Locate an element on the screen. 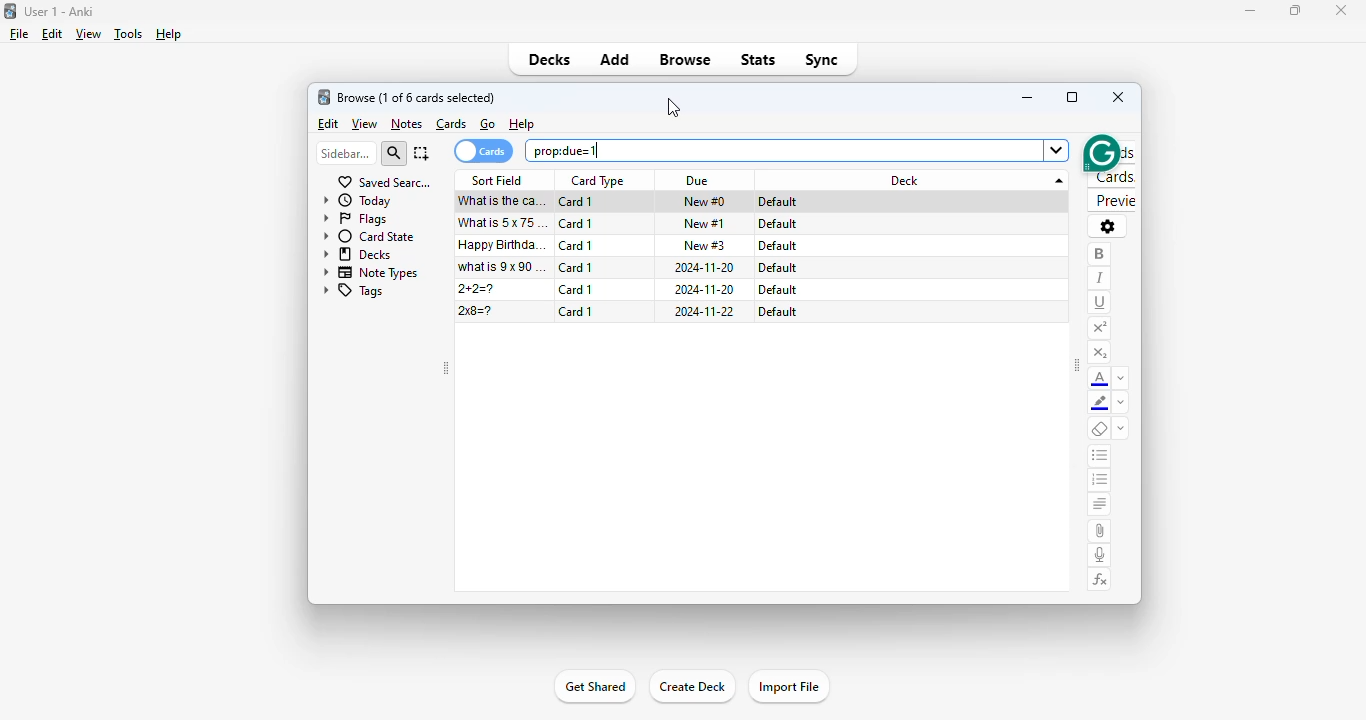 The image size is (1366, 720). go is located at coordinates (489, 124).